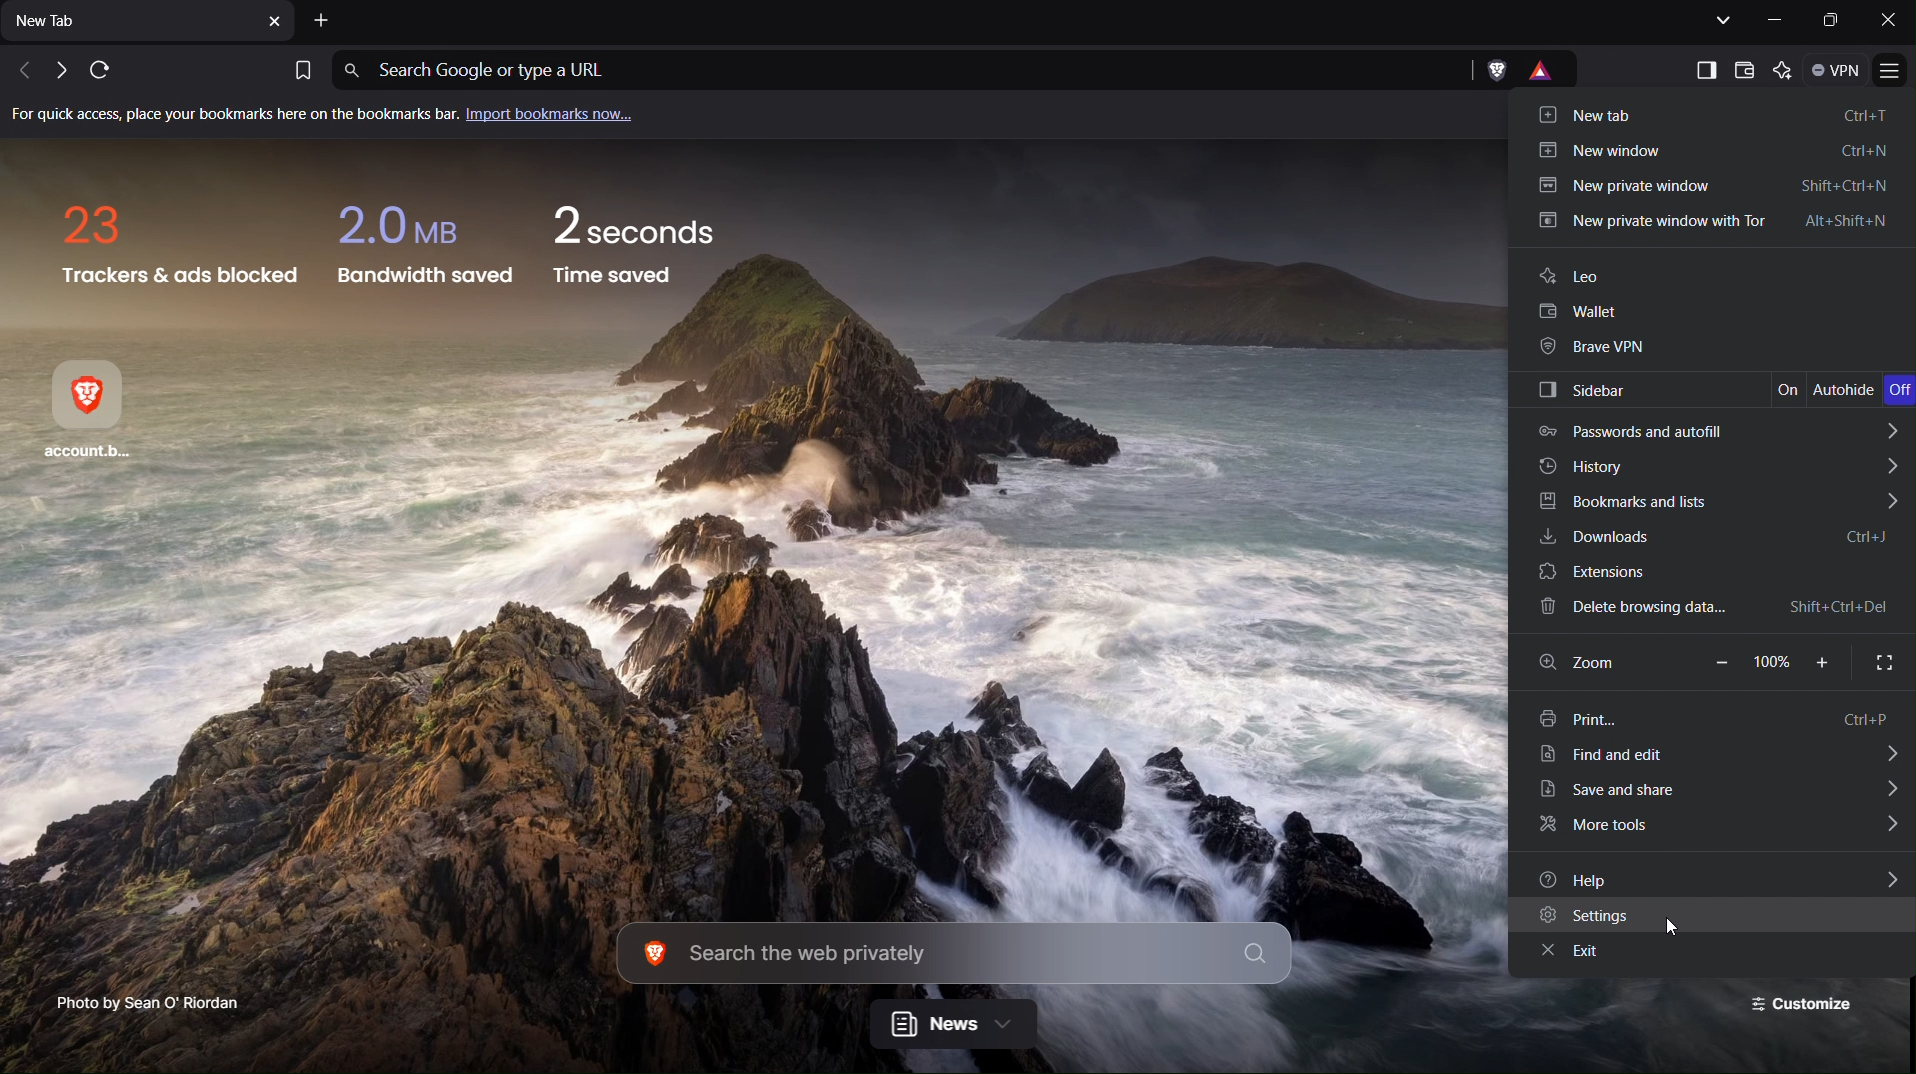 This screenshot has height=1074, width=1916. I want to click on Refresh, so click(98, 71).